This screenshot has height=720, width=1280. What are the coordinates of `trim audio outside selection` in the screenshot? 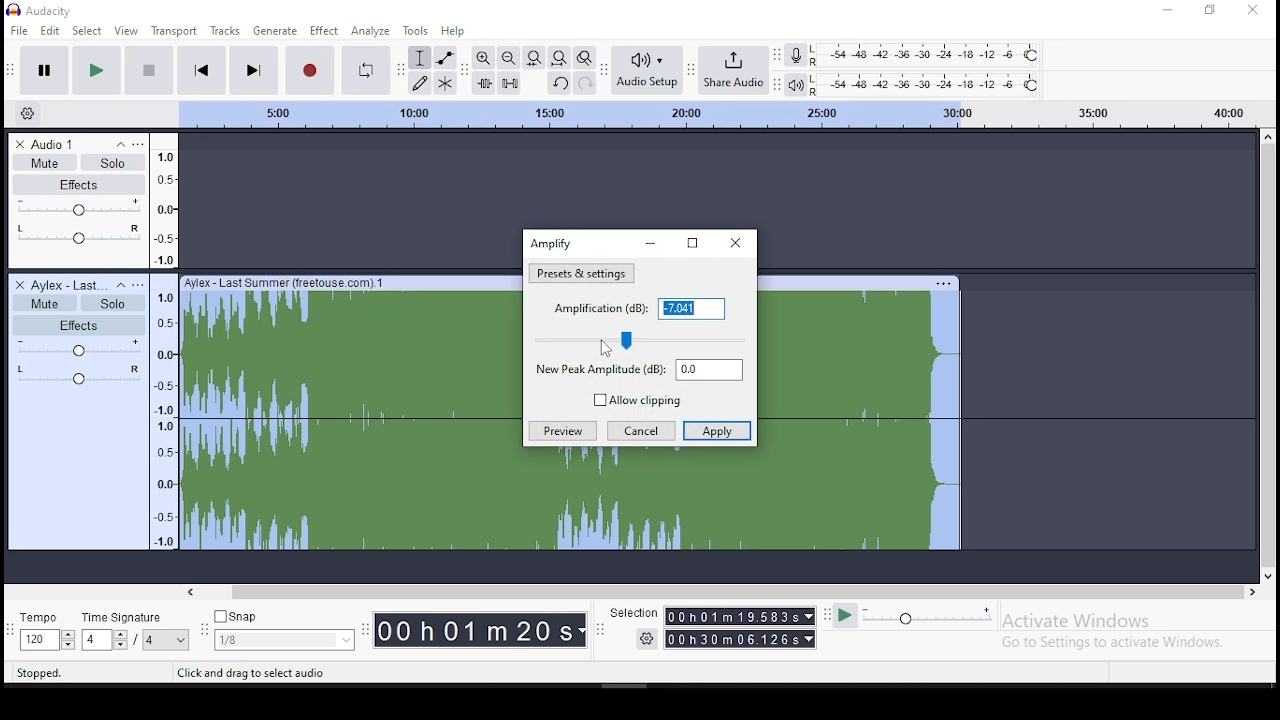 It's located at (484, 83).